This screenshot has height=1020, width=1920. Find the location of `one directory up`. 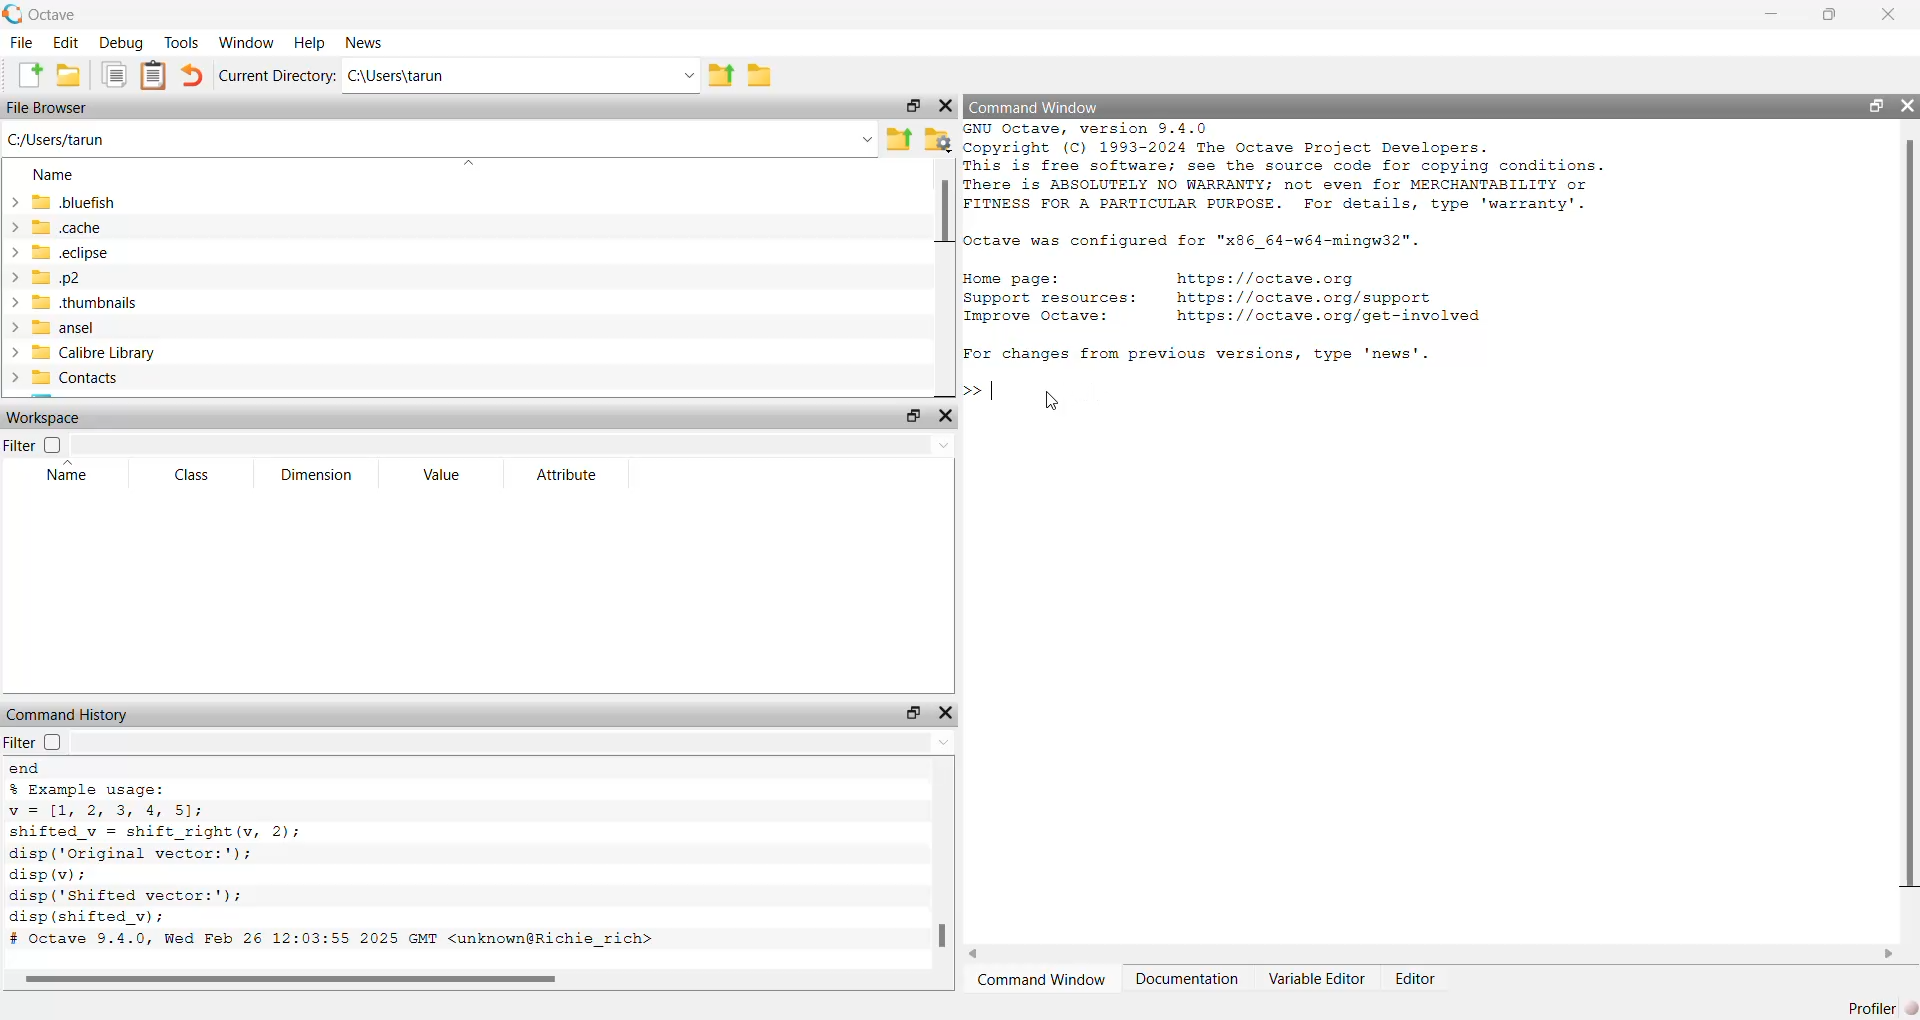

one directory up is located at coordinates (720, 78).